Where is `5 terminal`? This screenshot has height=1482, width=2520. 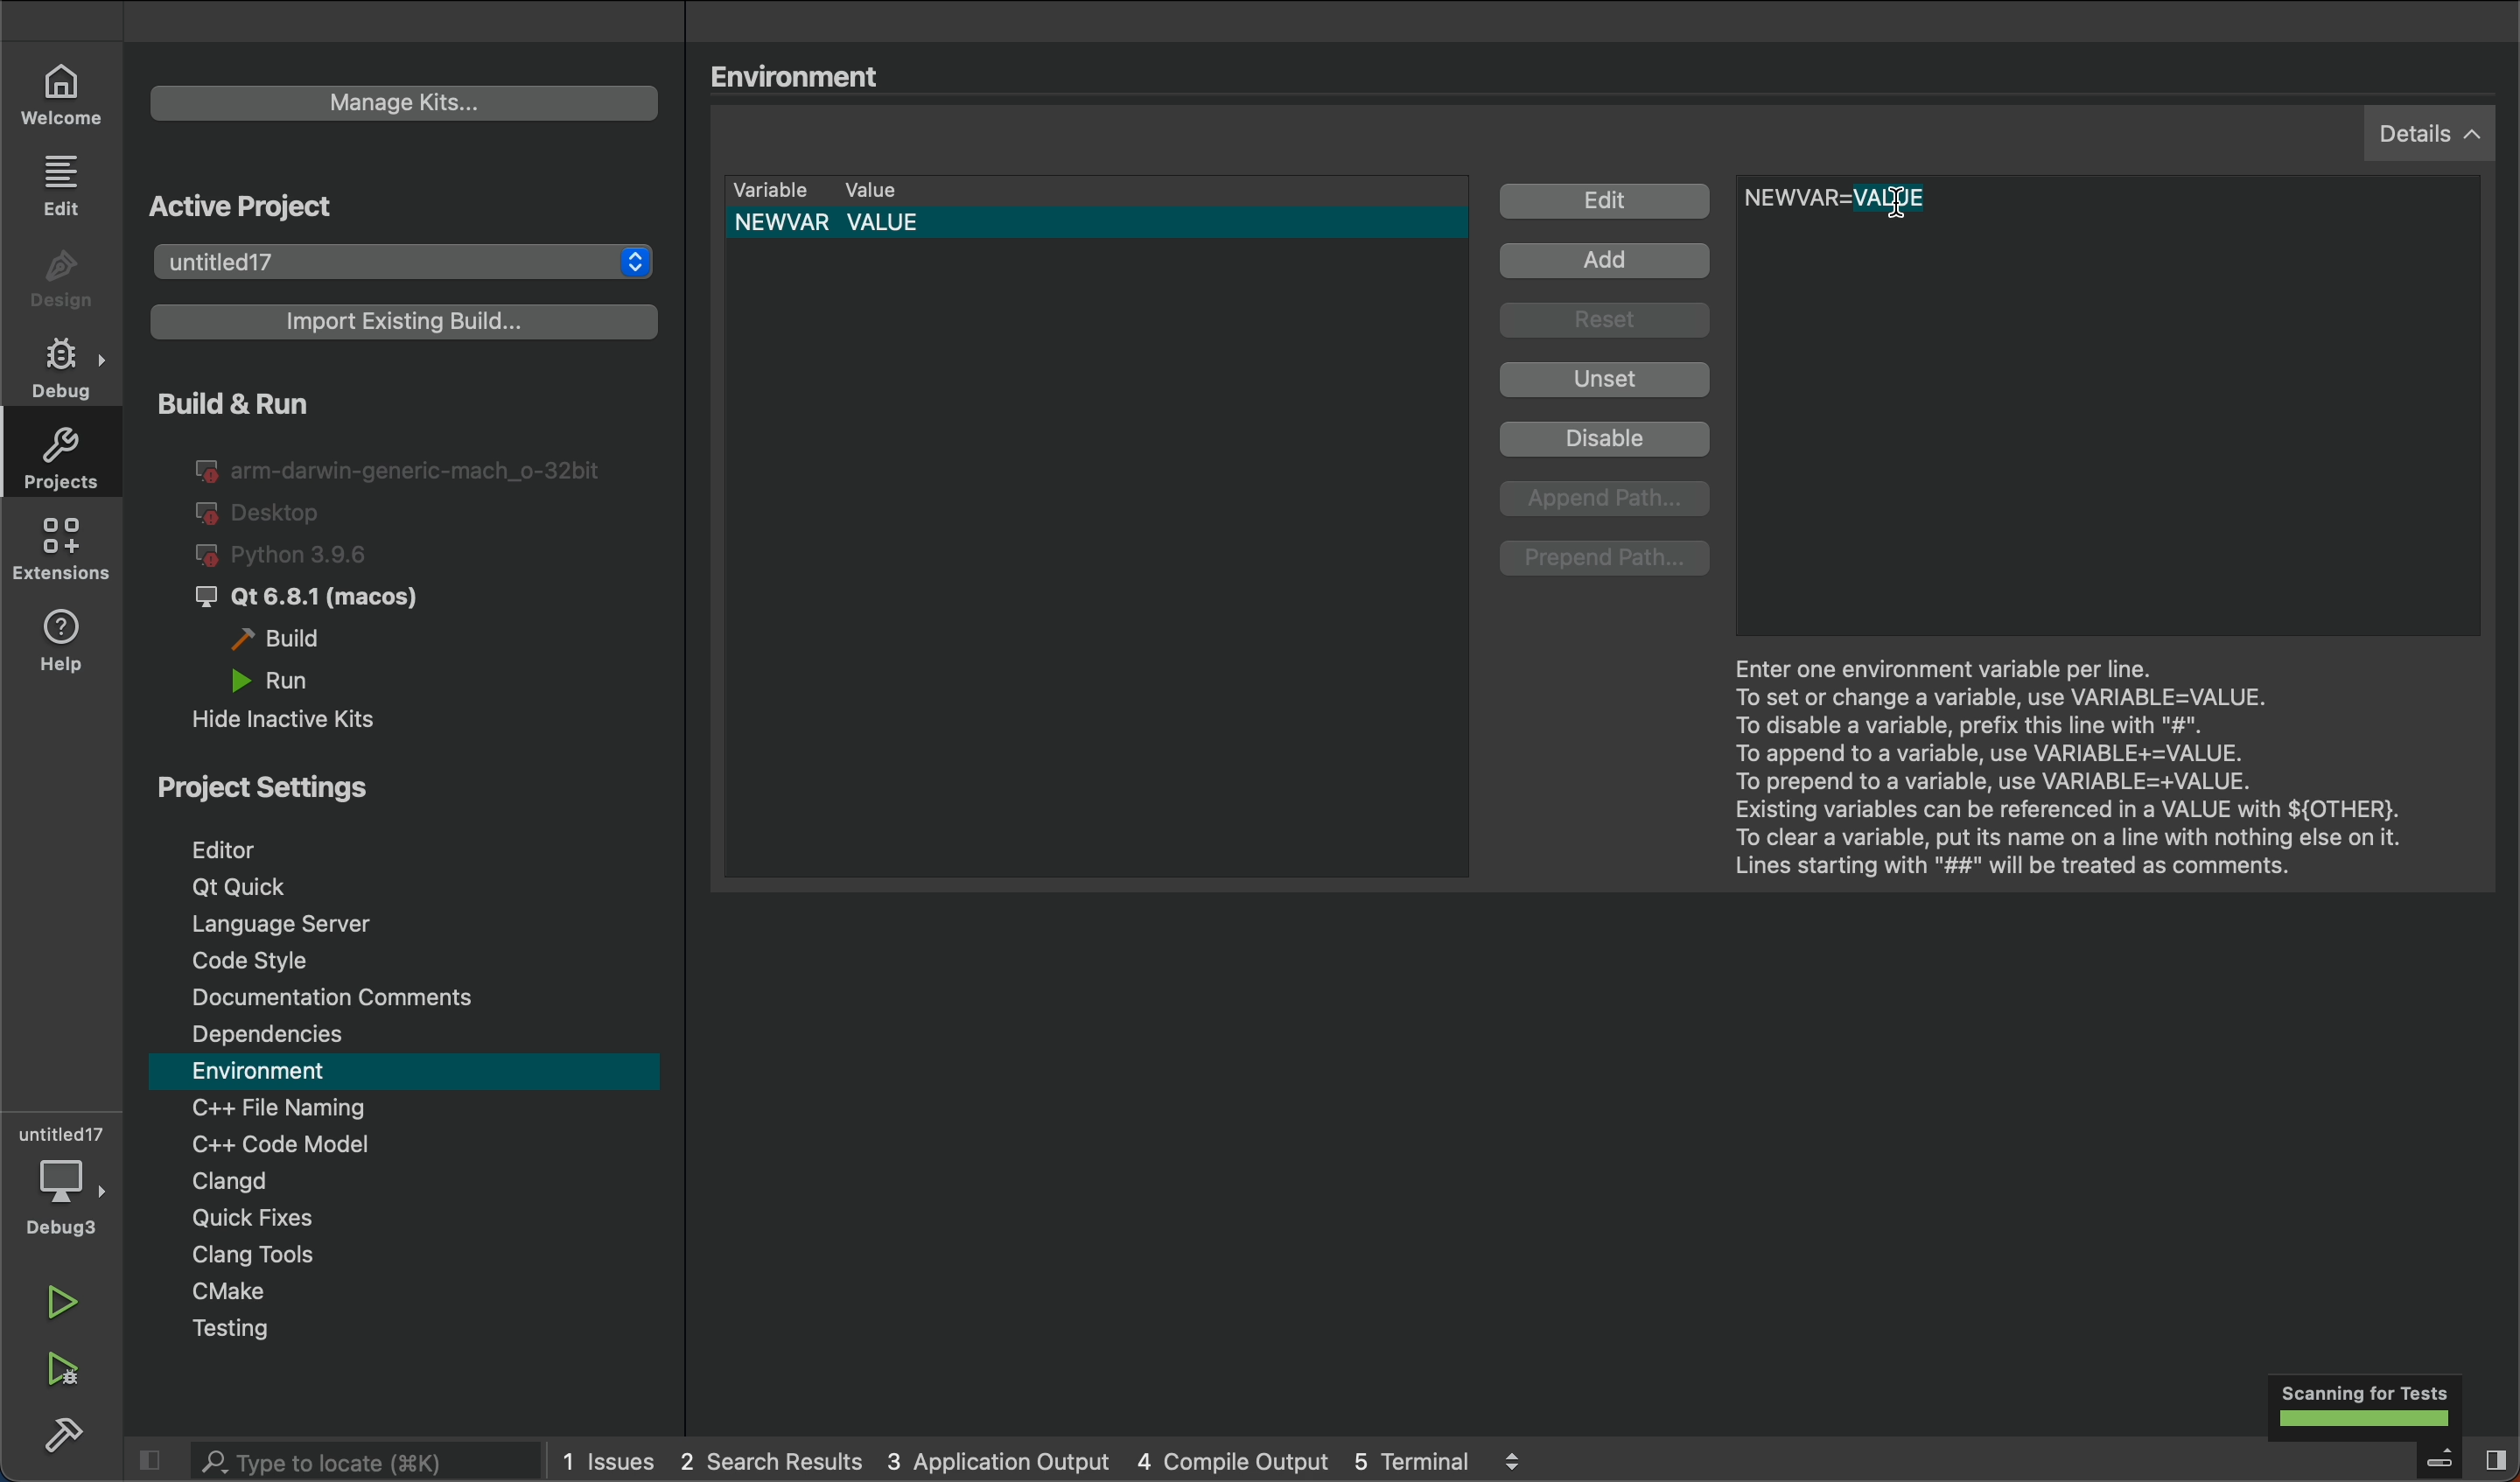 5 terminal is located at coordinates (1497, 1461).